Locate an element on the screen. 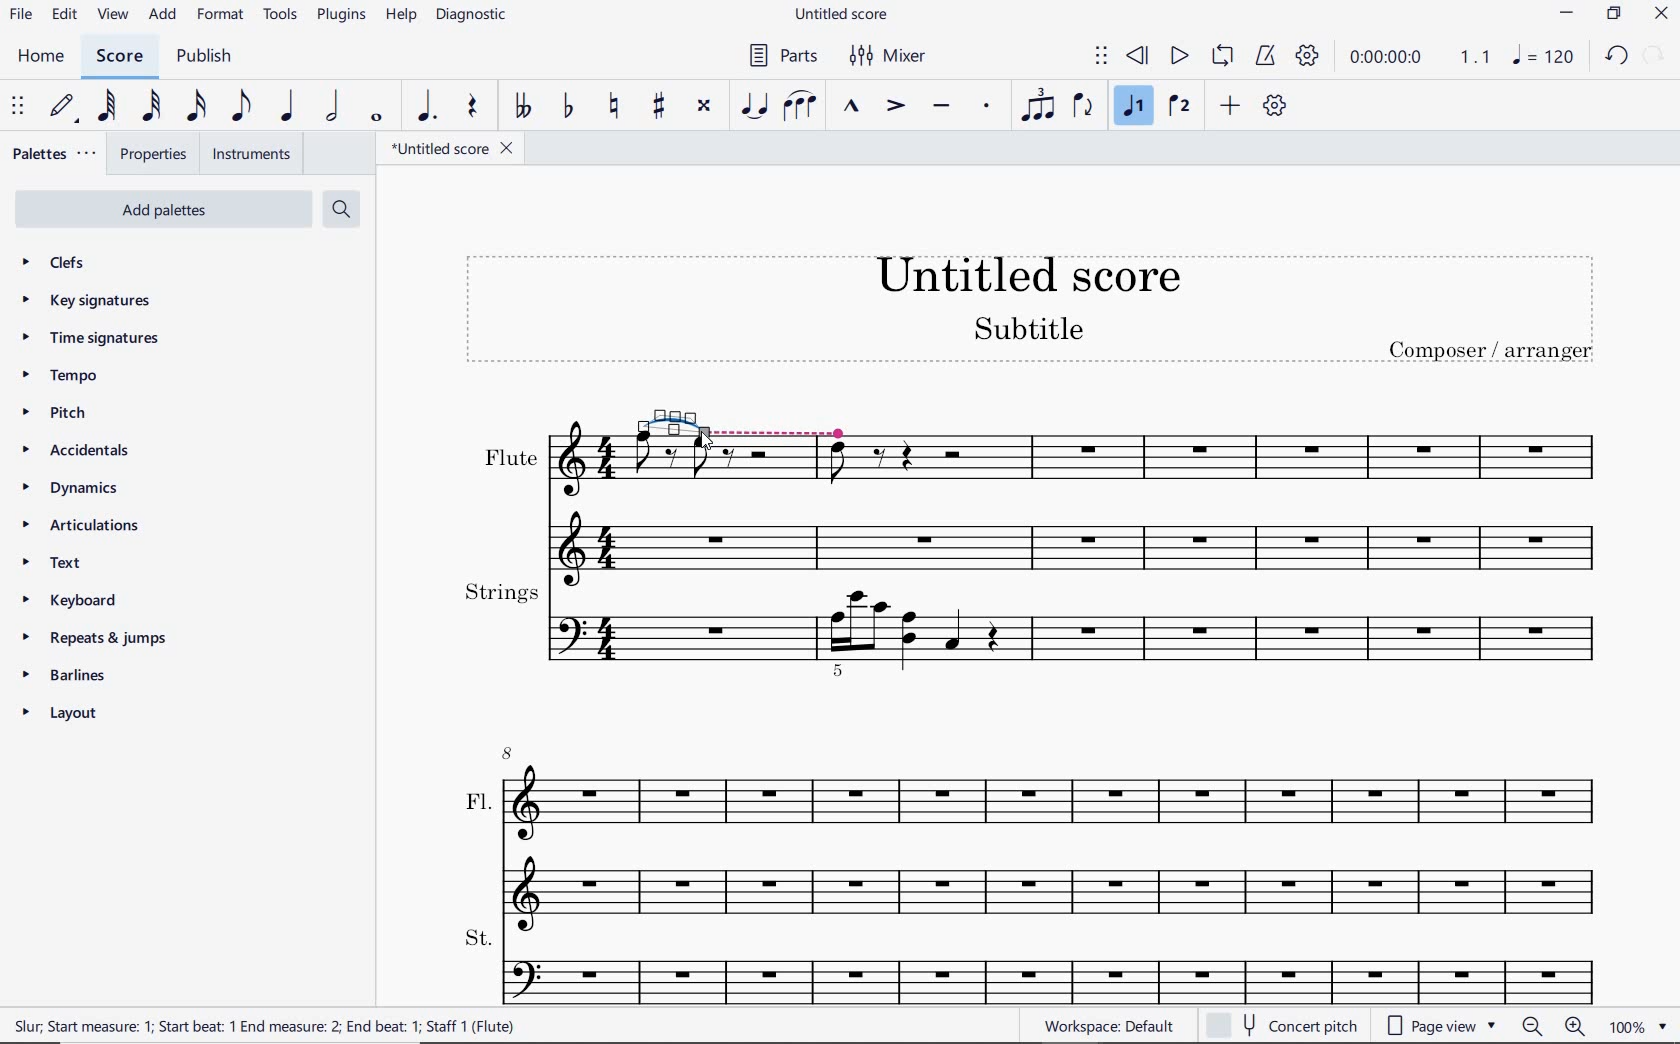  zoom in or zoom out is located at coordinates (1552, 1024).